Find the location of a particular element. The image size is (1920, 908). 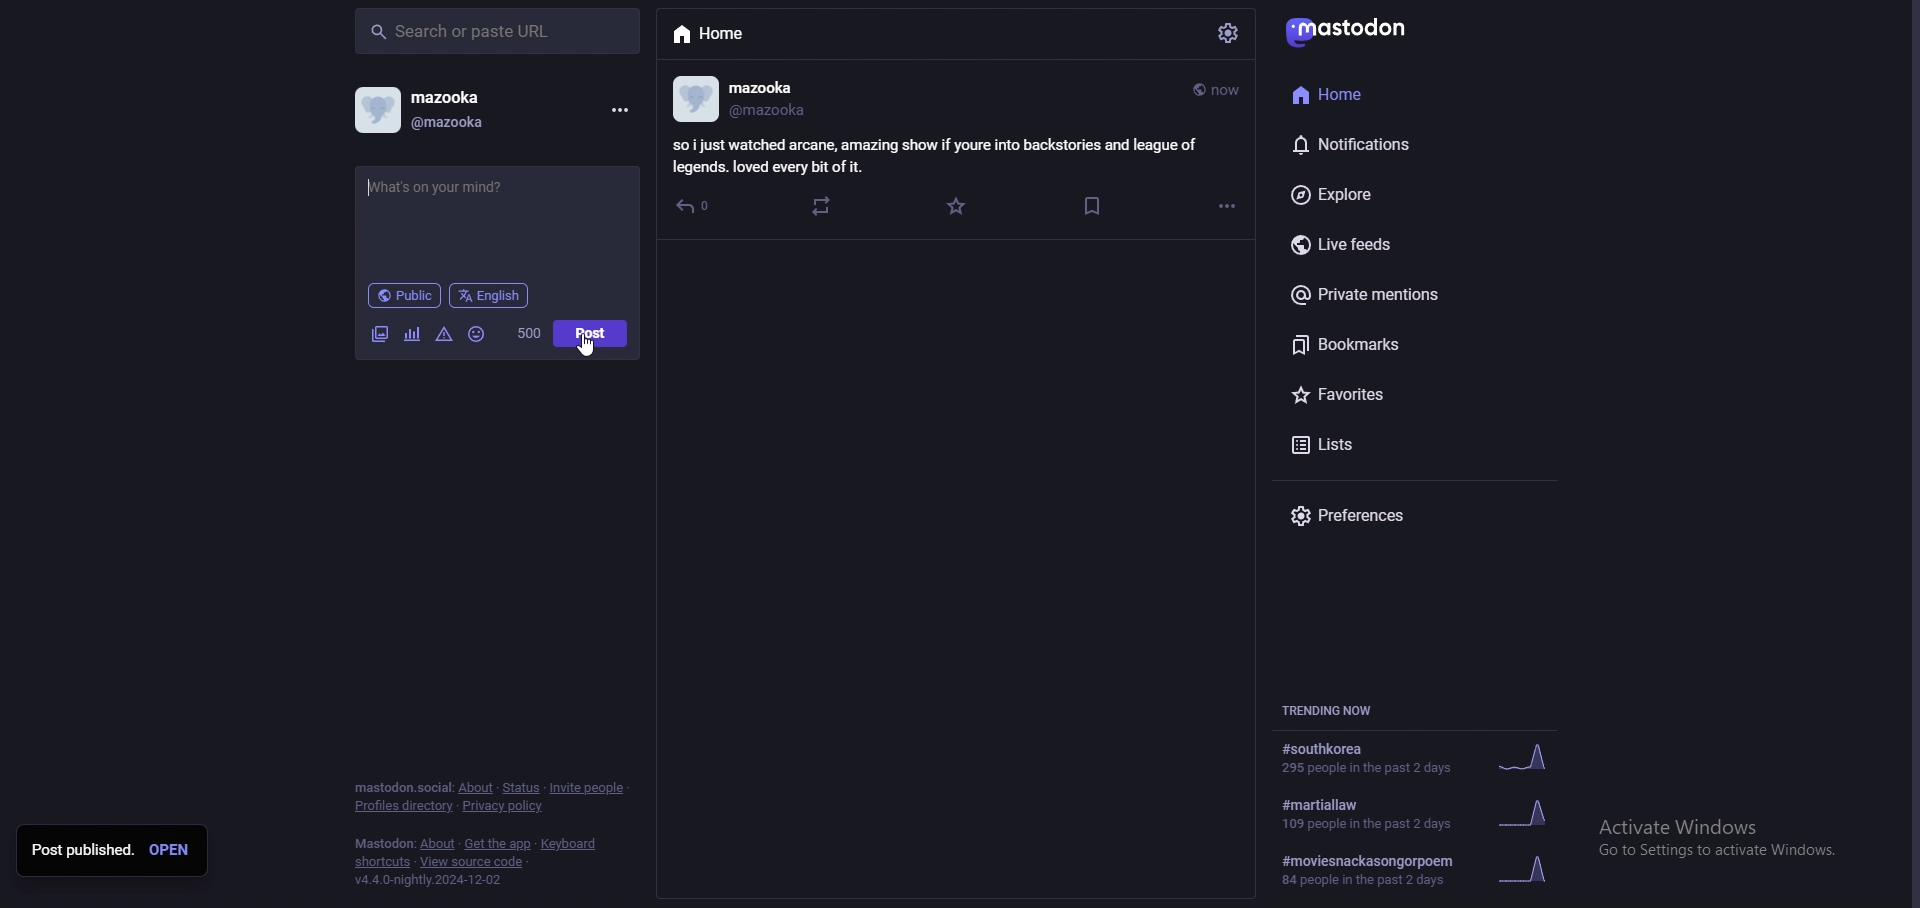

invite people is located at coordinates (590, 786).